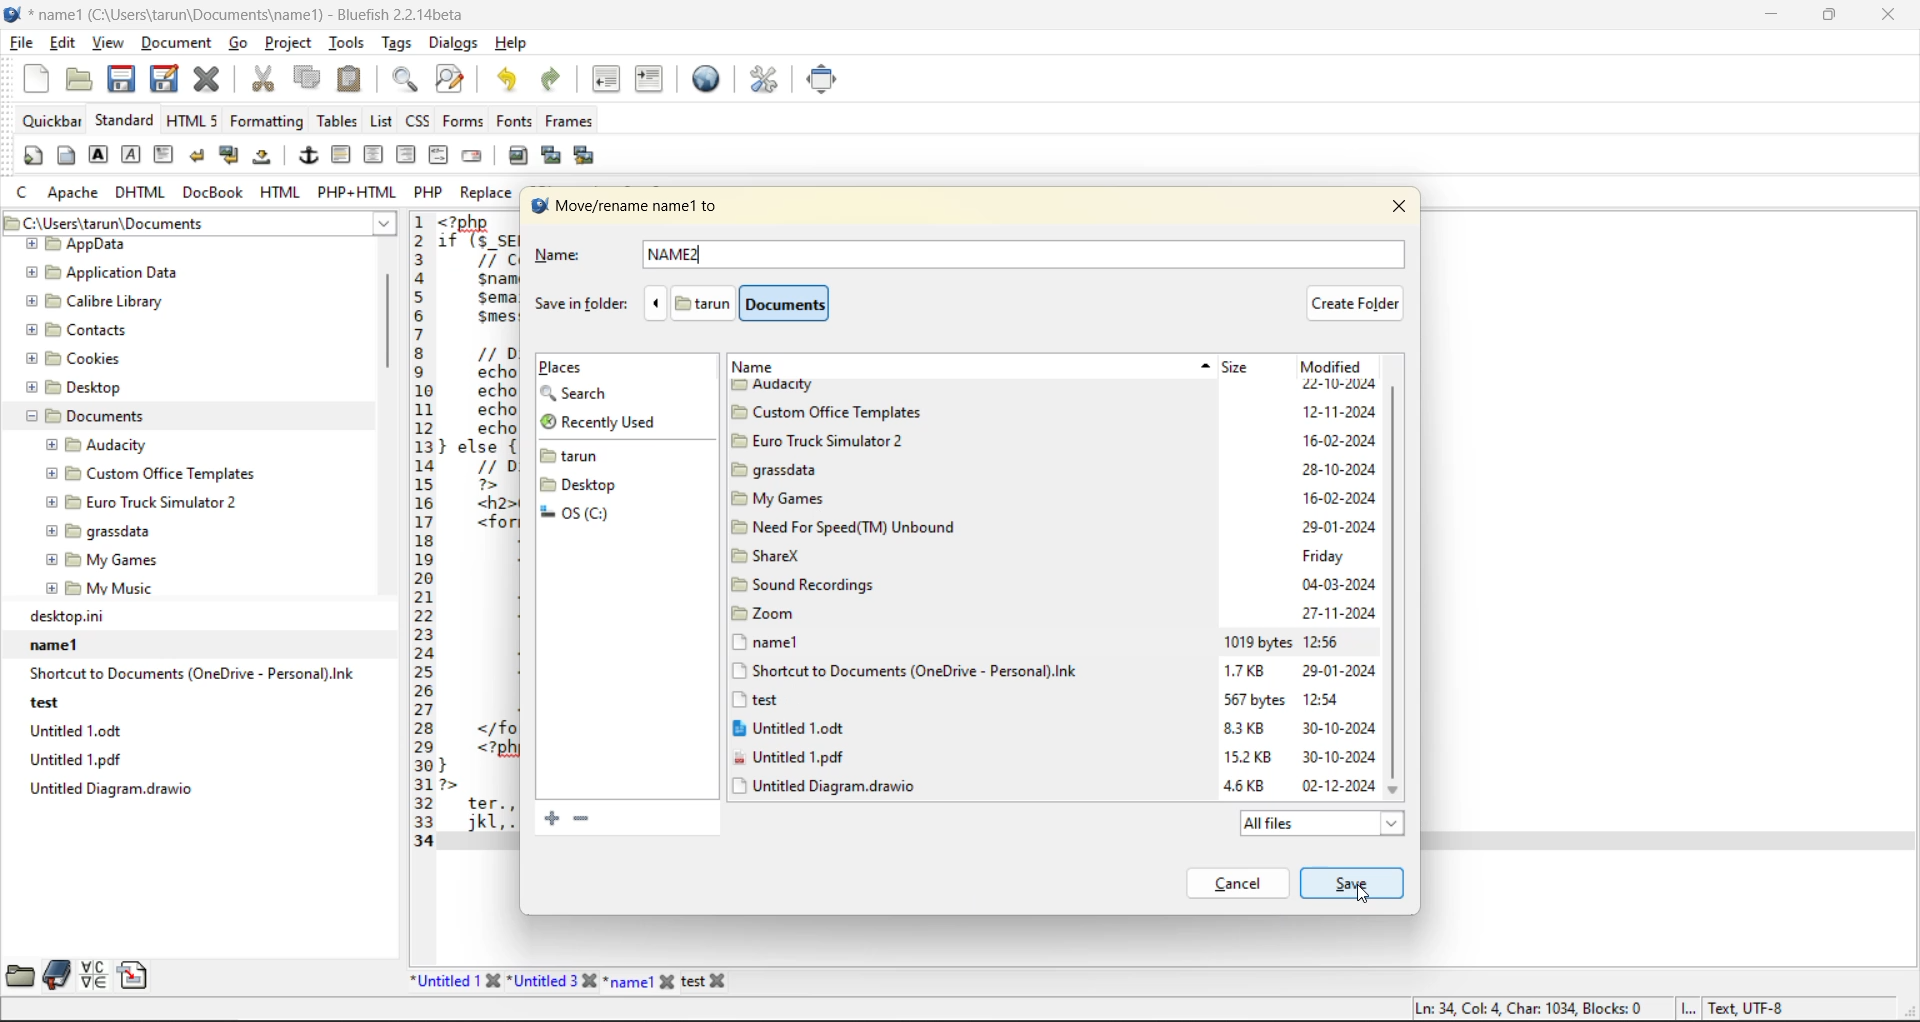  I want to click on apache, so click(75, 193).